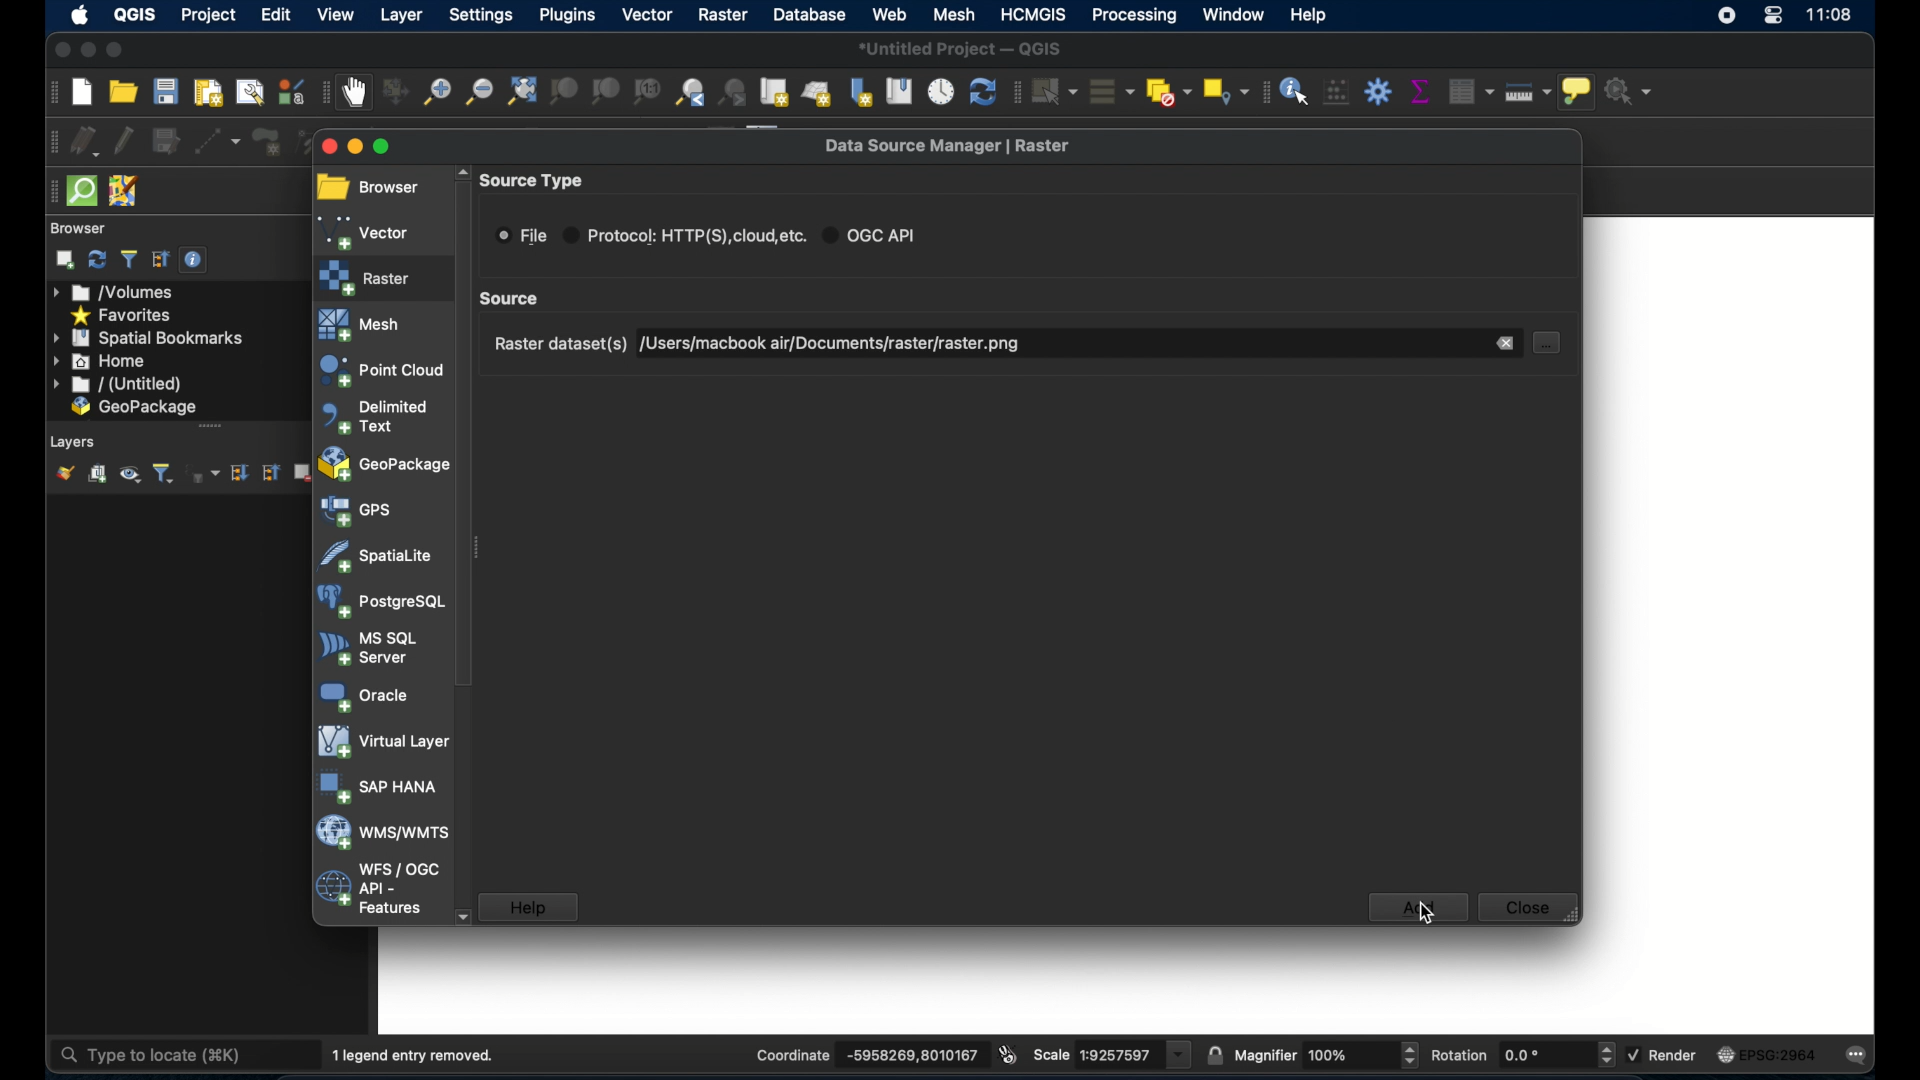  Describe the element at coordinates (1262, 92) in the screenshot. I see `attribute toolbar` at that location.